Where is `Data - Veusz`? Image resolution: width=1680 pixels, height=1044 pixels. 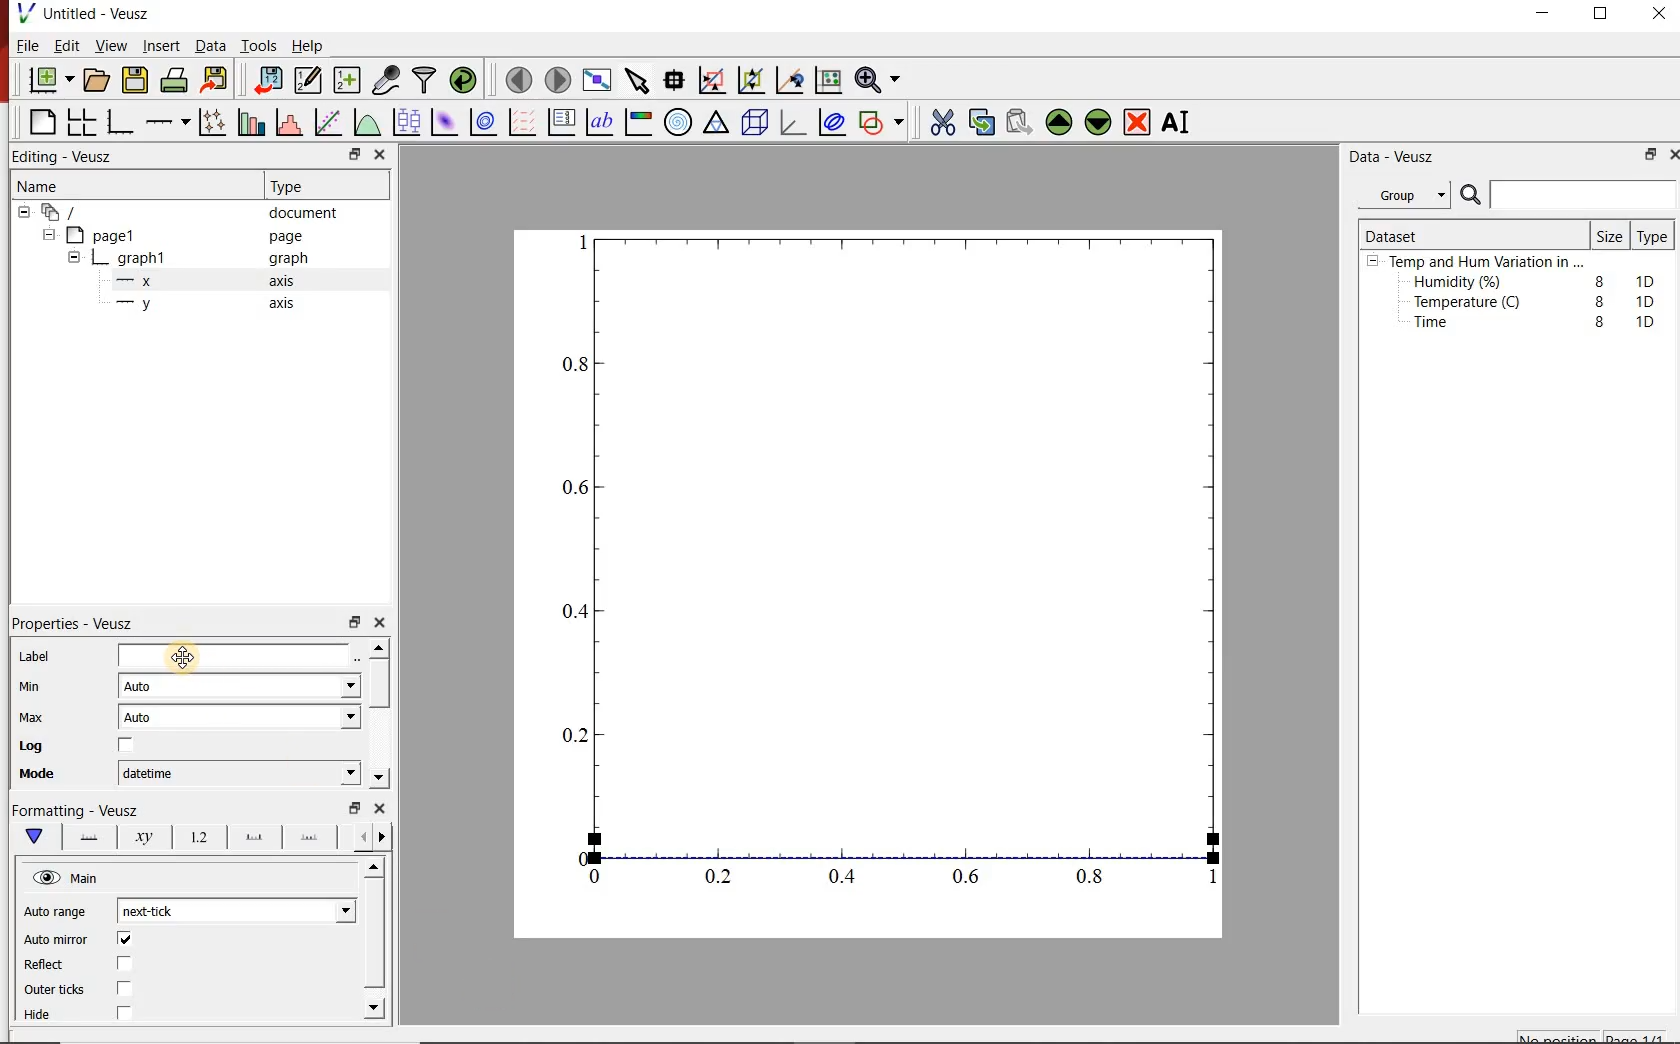 Data - Veusz is located at coordinates (1396, 157).